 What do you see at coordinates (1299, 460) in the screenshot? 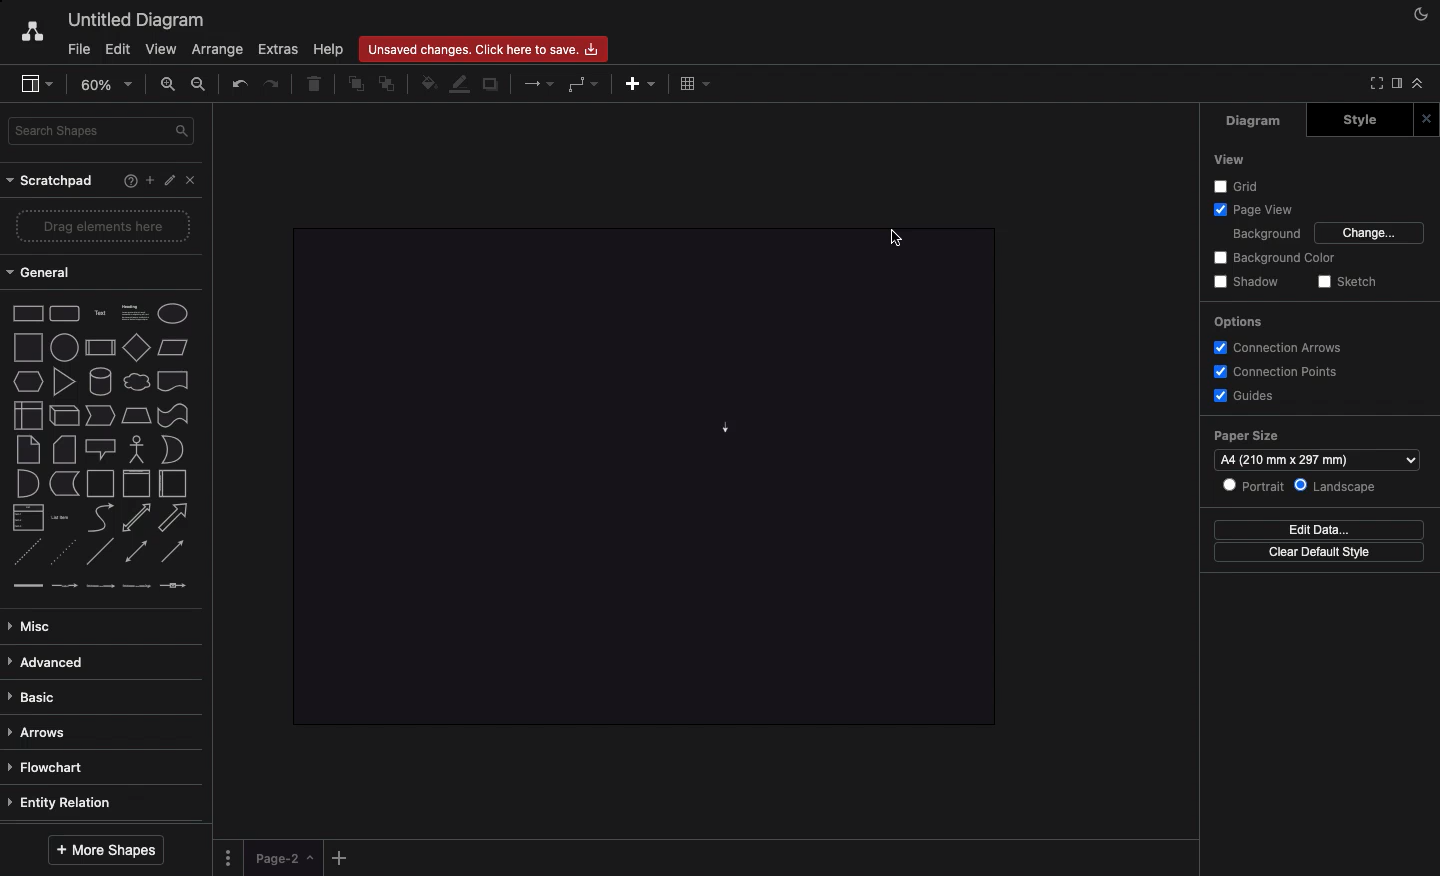
I see `A4 (210 mm x 287 mm)` at bounding box center [1299, 460].